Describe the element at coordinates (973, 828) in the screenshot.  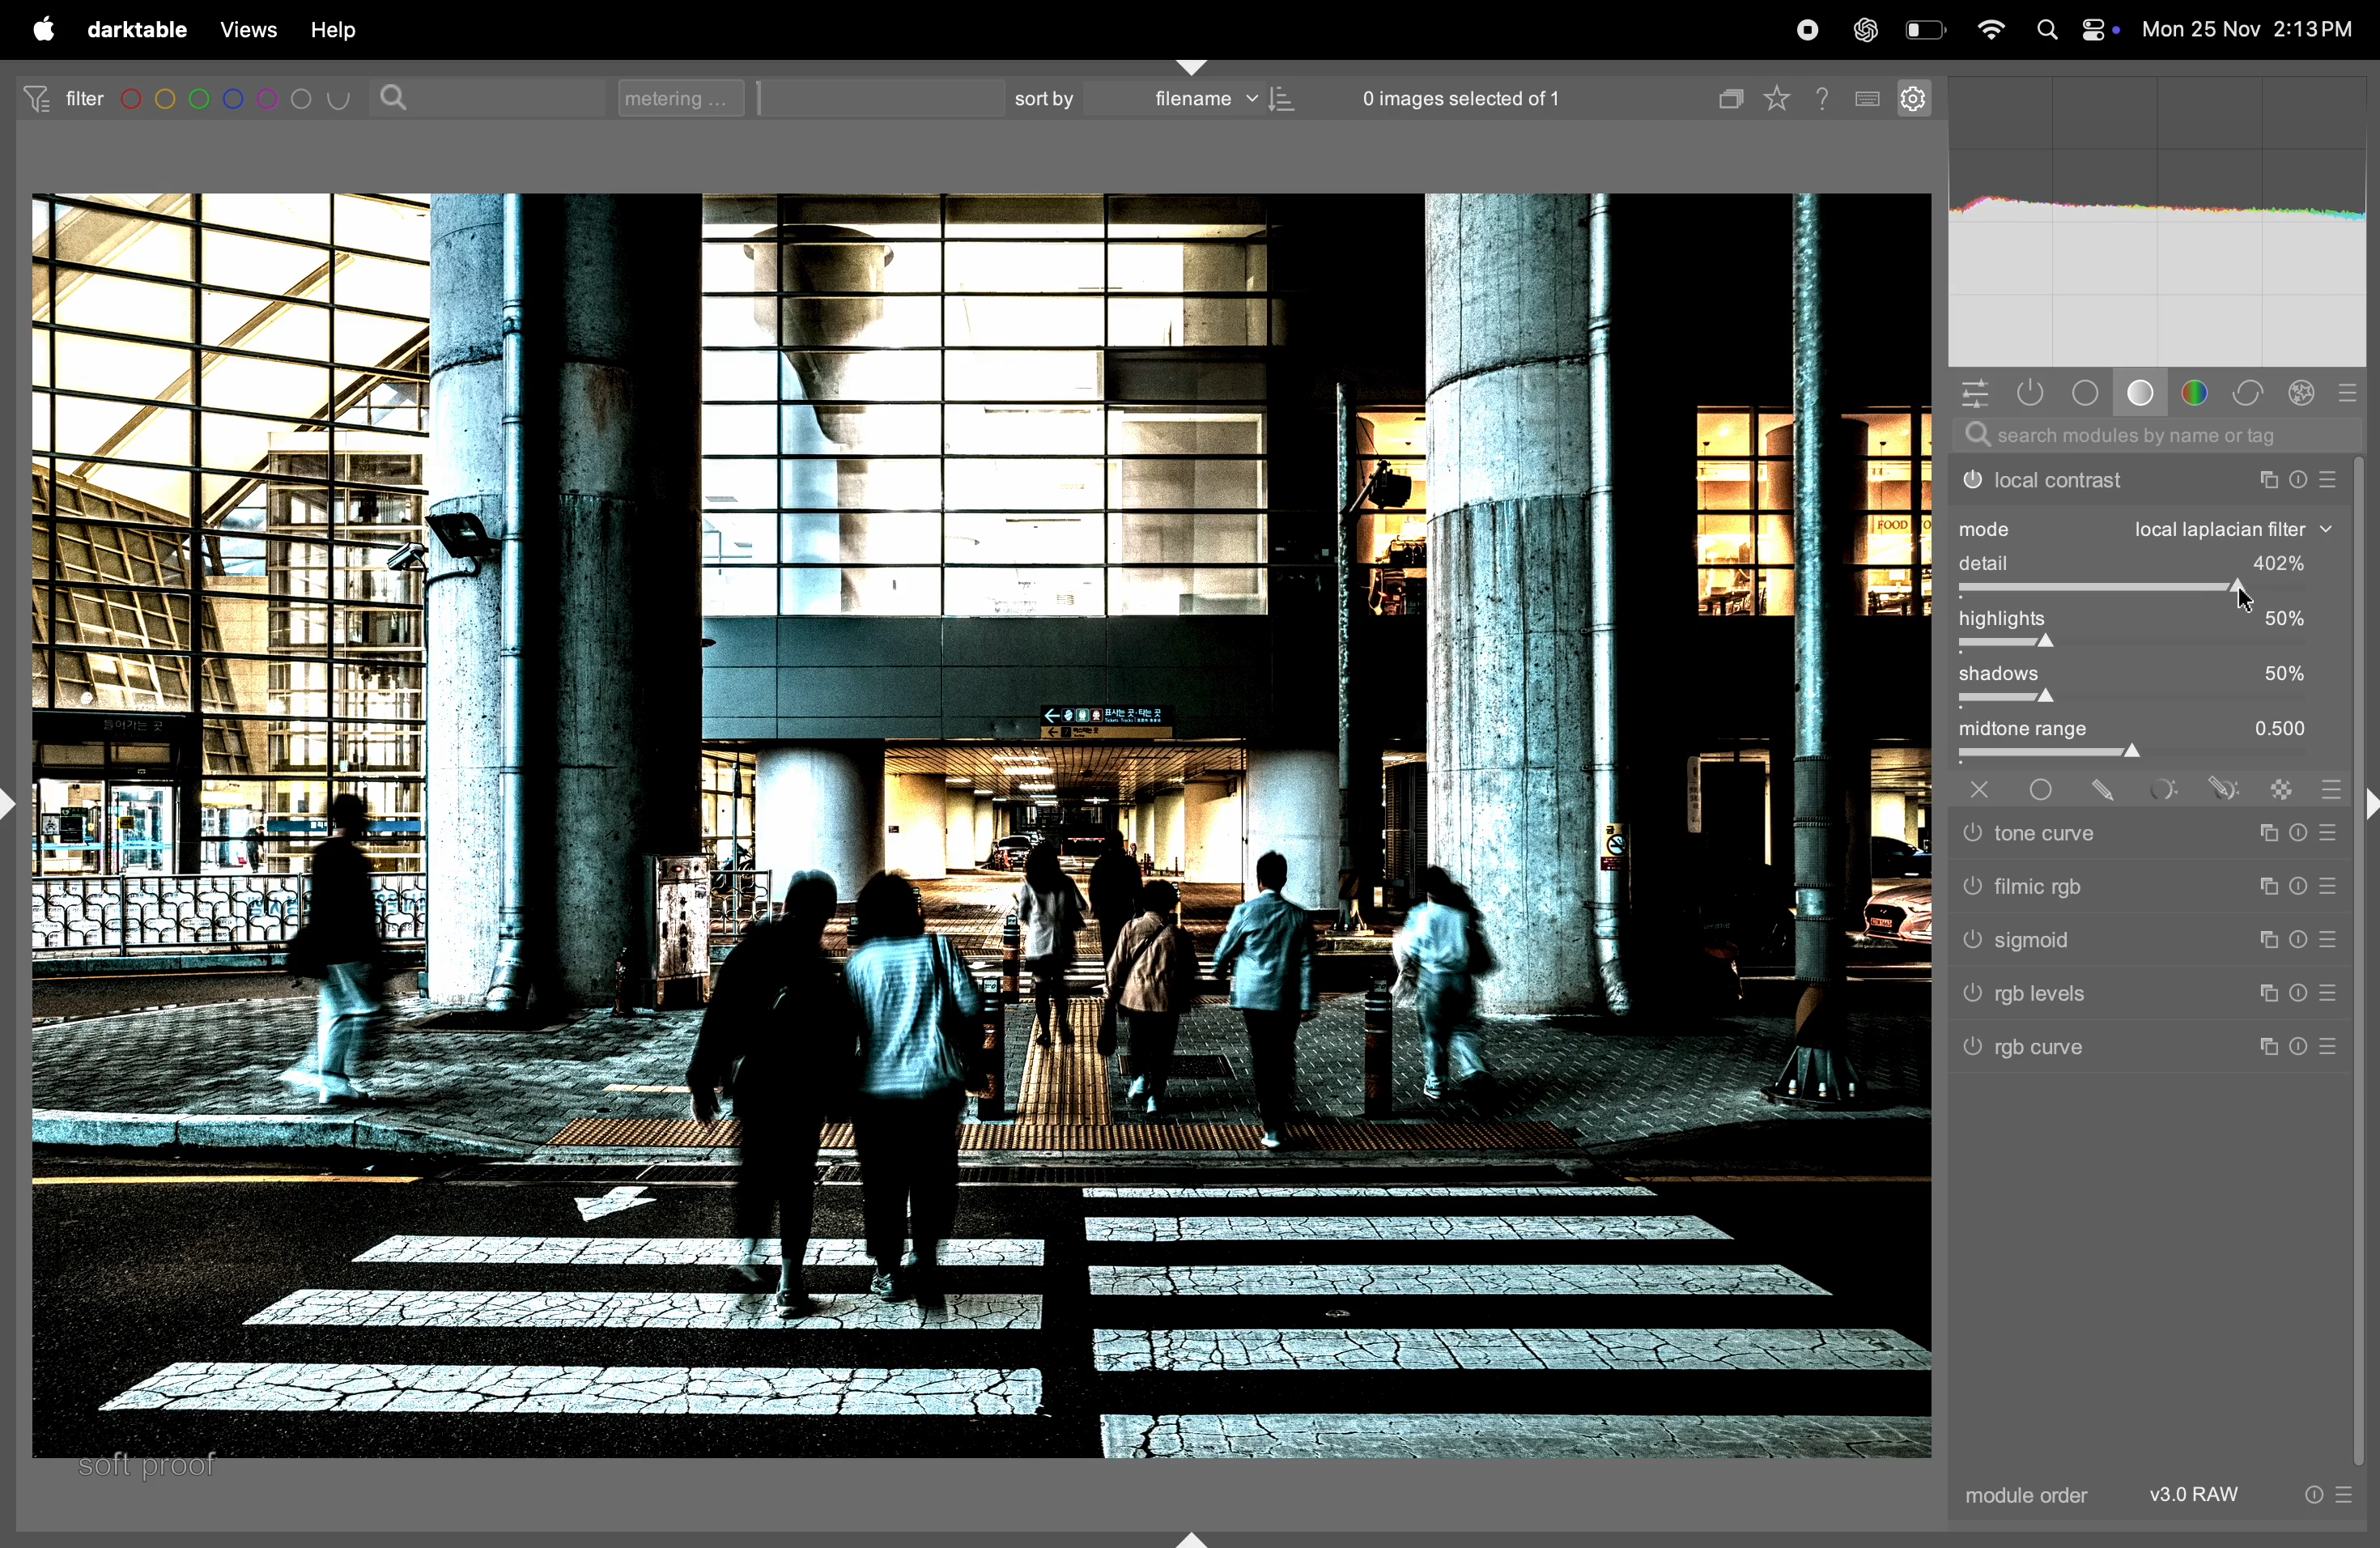
I see `image` at that location.